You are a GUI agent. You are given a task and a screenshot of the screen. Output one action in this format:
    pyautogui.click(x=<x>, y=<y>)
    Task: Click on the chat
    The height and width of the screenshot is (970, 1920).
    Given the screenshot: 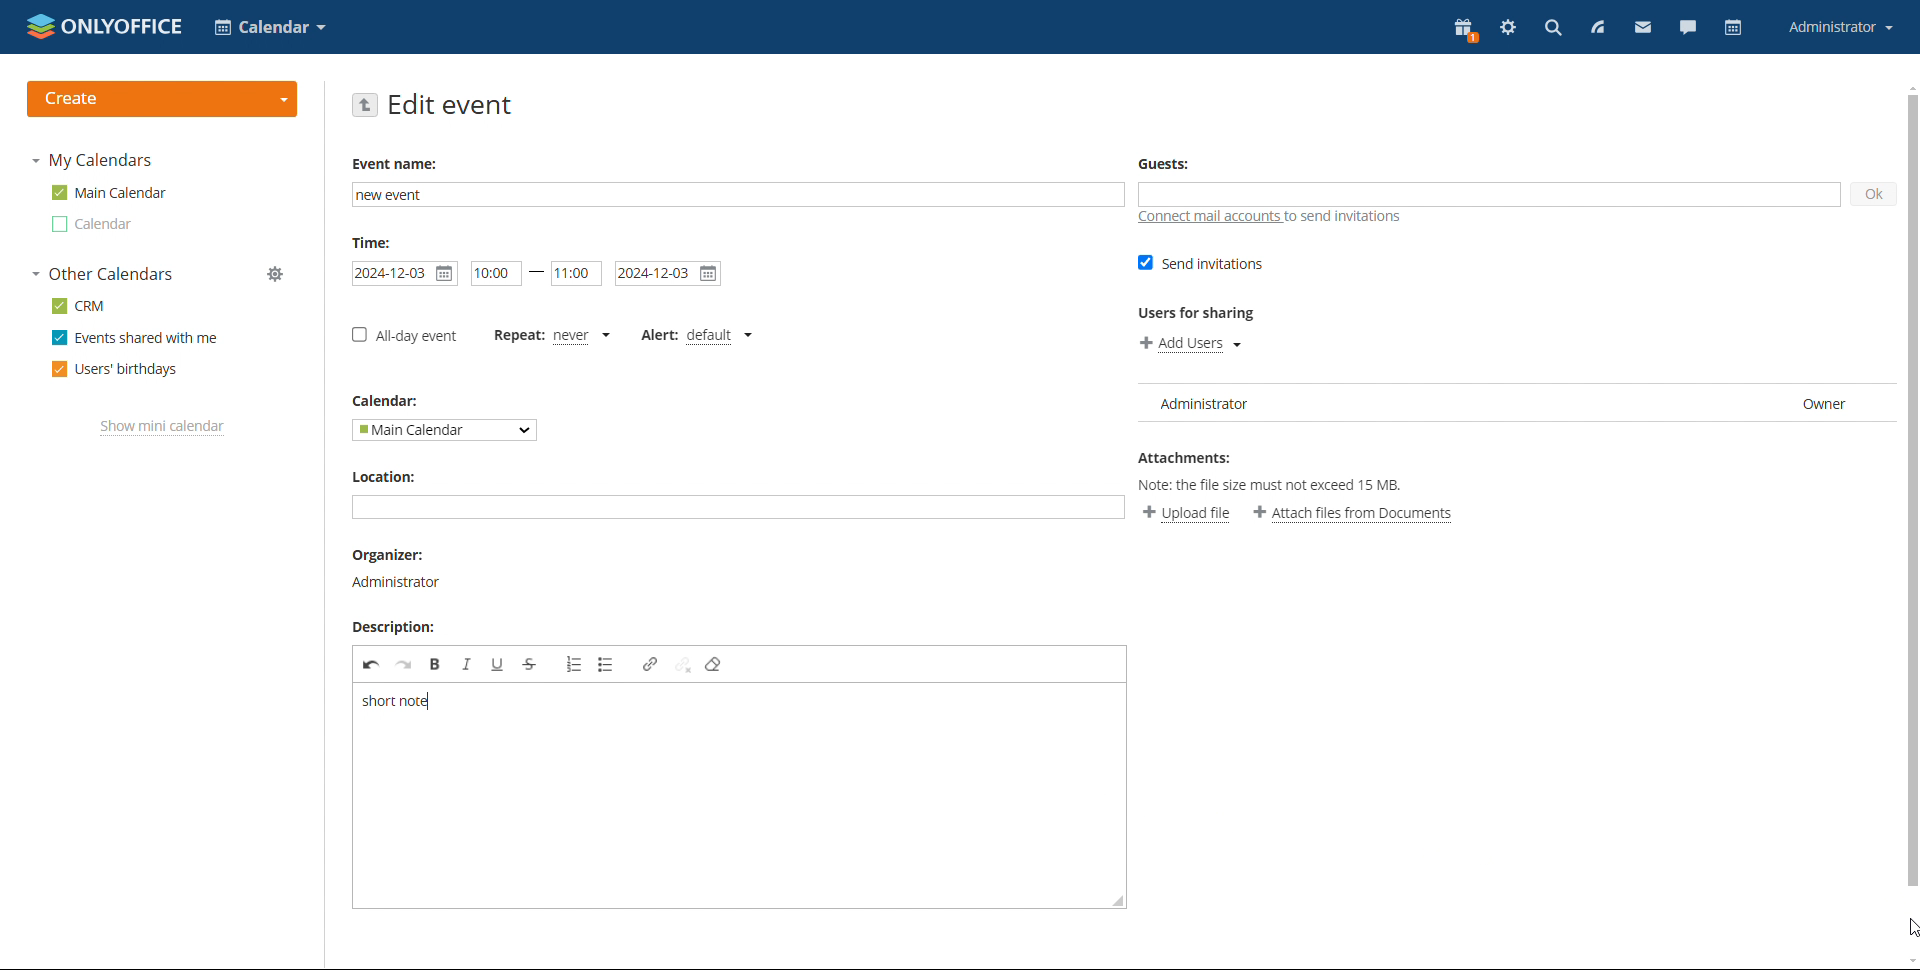 What is the action you would take?
    pyautogui.click(x=1688, y=27)
    